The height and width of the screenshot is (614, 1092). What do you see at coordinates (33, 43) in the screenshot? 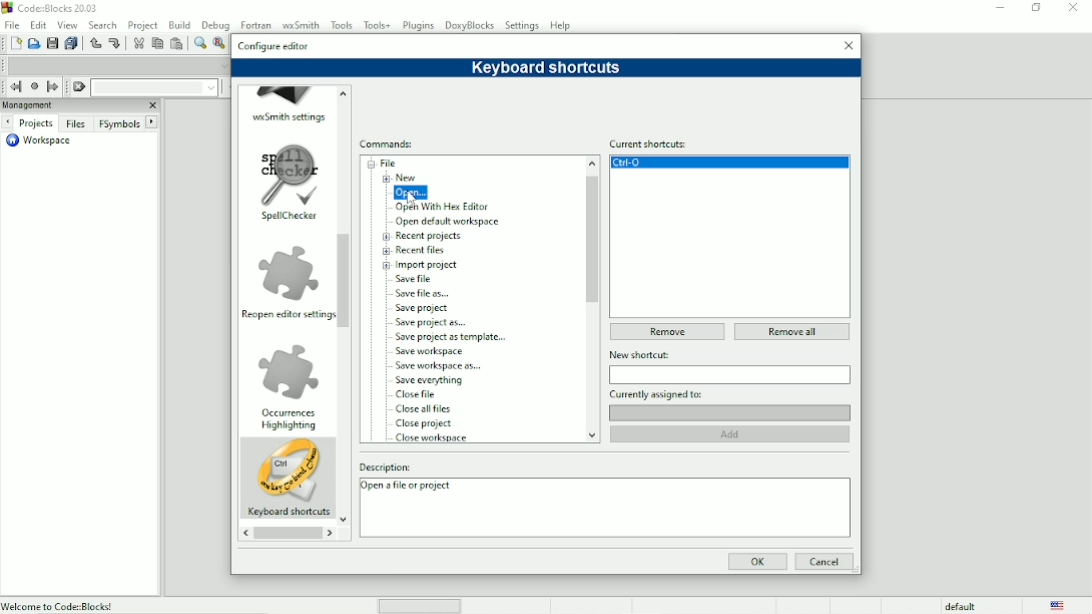
I see `Open` at bounding box center [33, 43].